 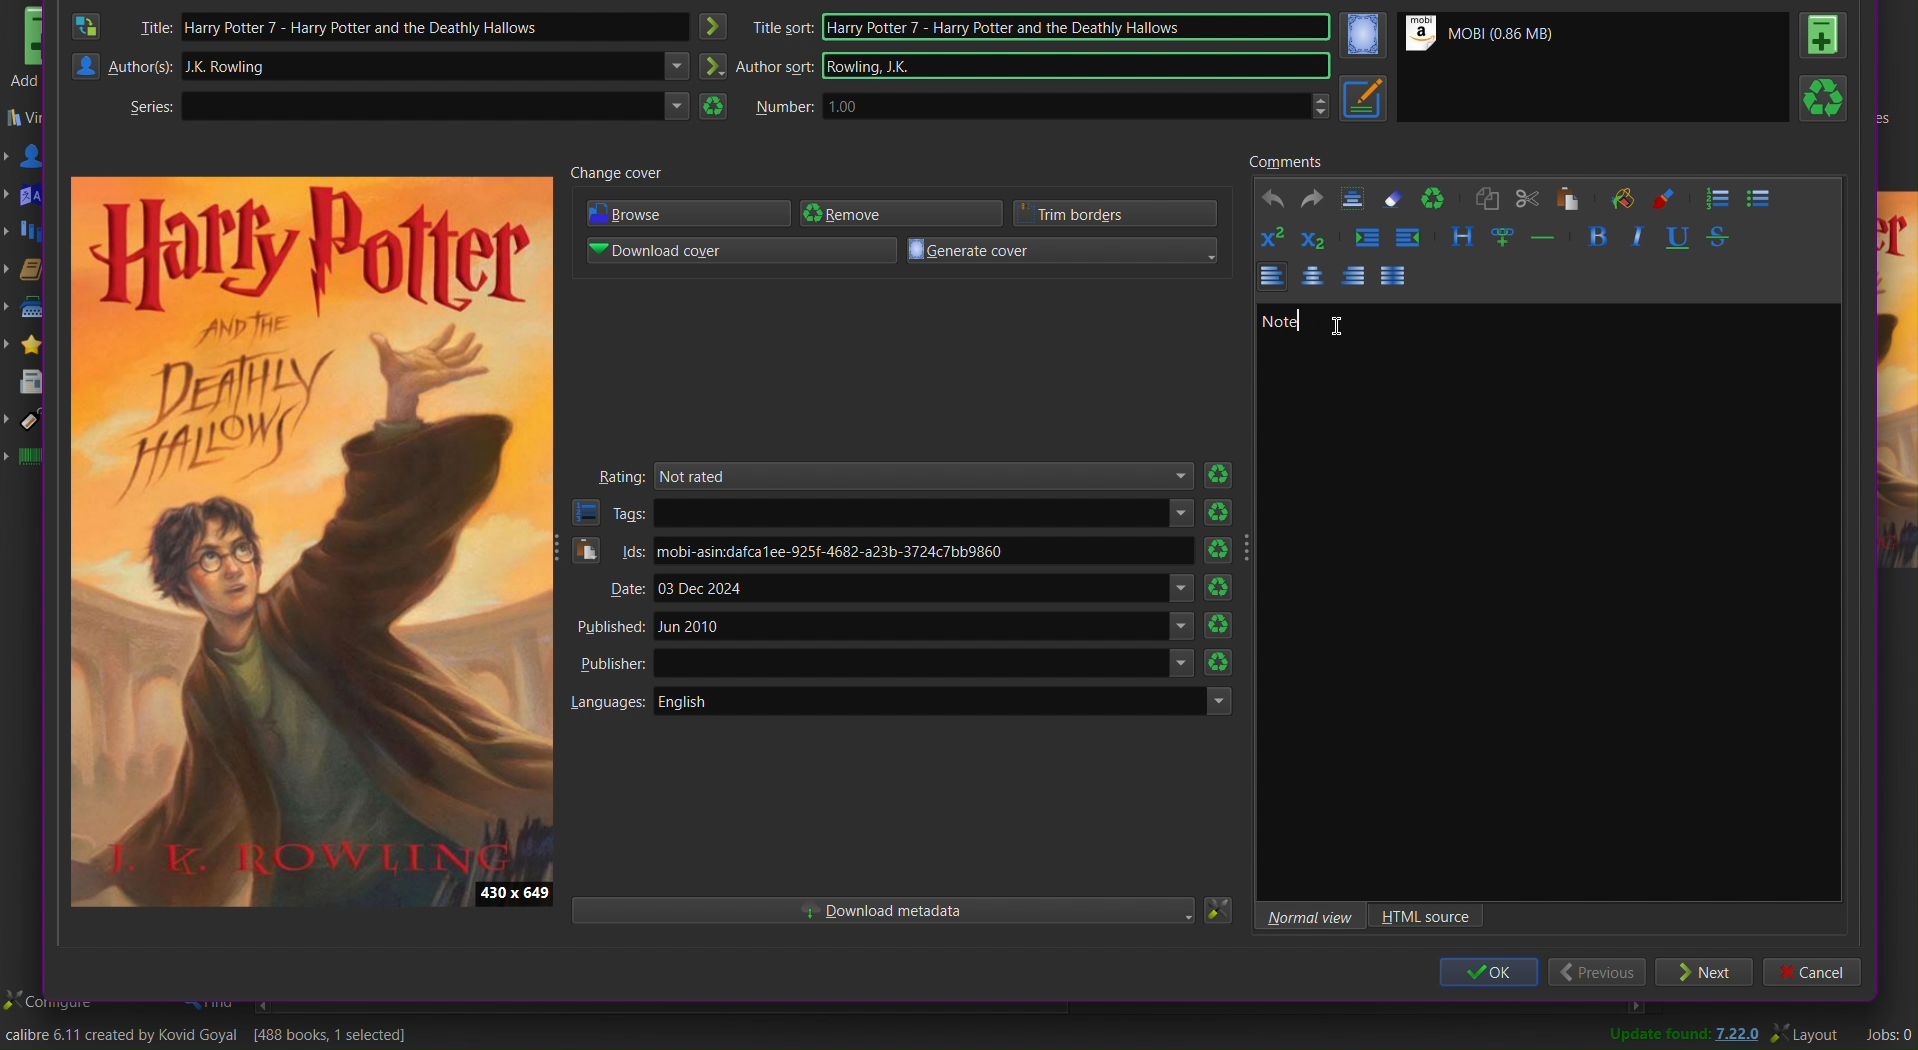 What do you see at coordinates (1271, 276) in the screenshot?
I see `Left Align` at bounding box center [1271, 276].